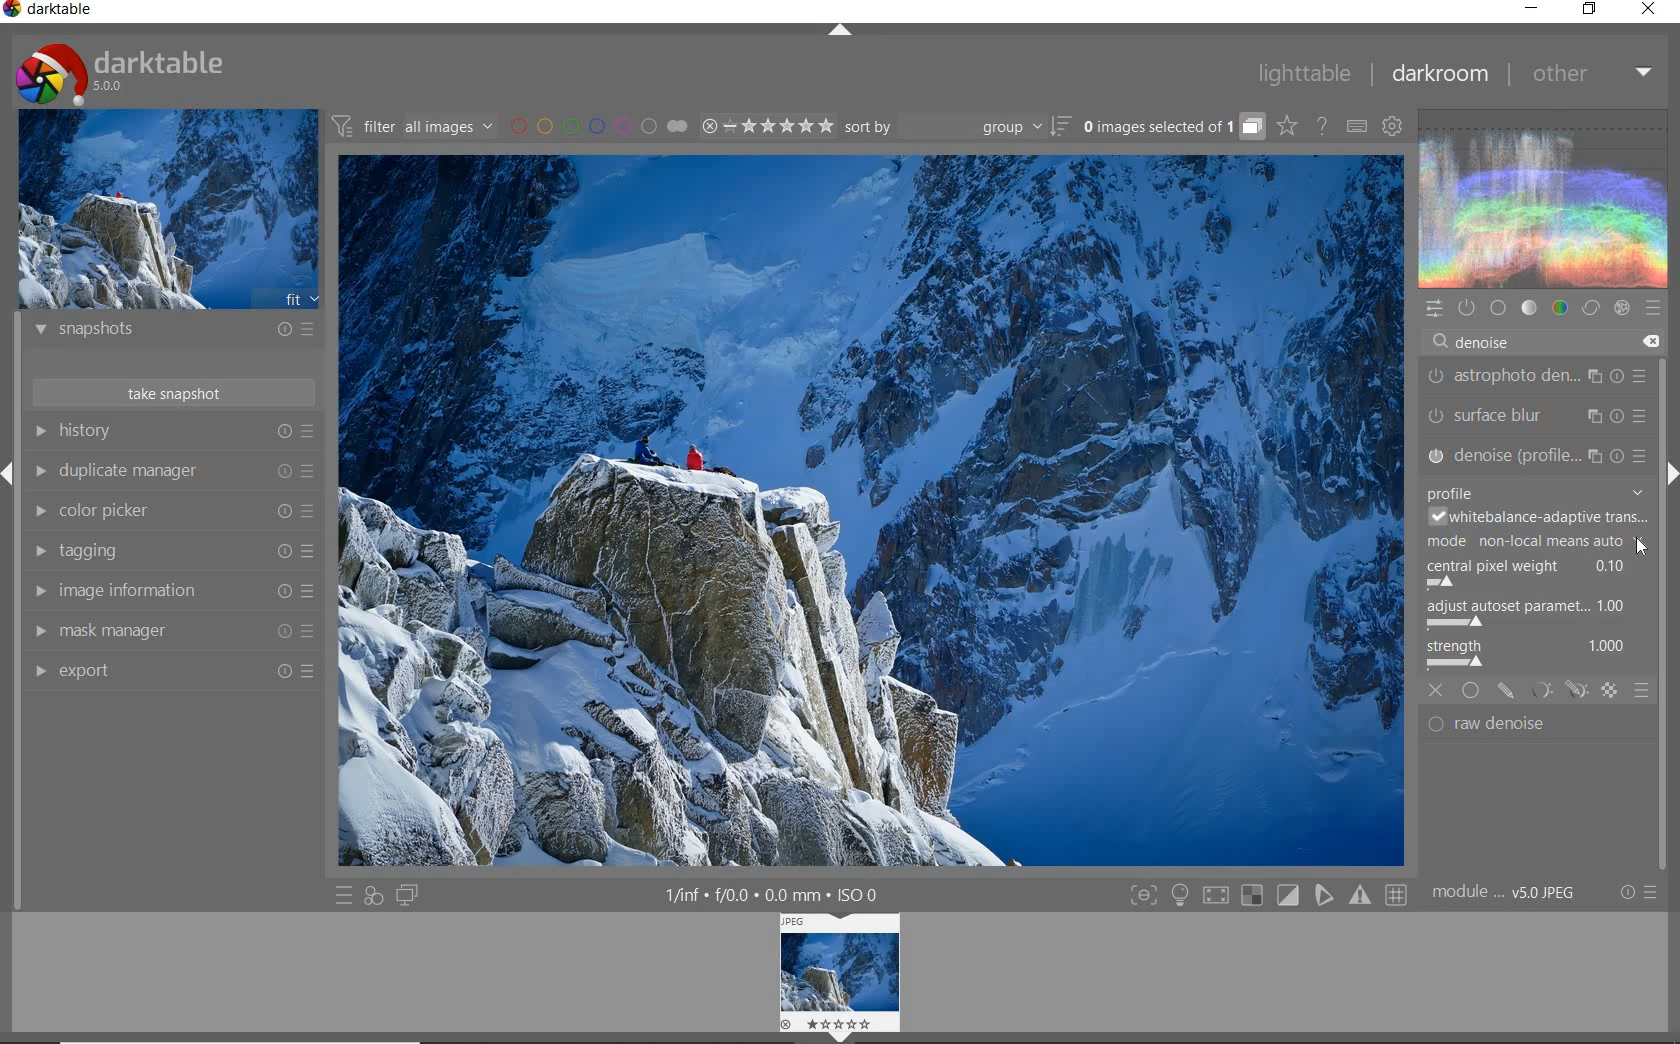 The image size is (1680, 1044). Describe the element at coordinates (1356, 126) in the screenshot. I see `set keyboard shortcuts` at that location.